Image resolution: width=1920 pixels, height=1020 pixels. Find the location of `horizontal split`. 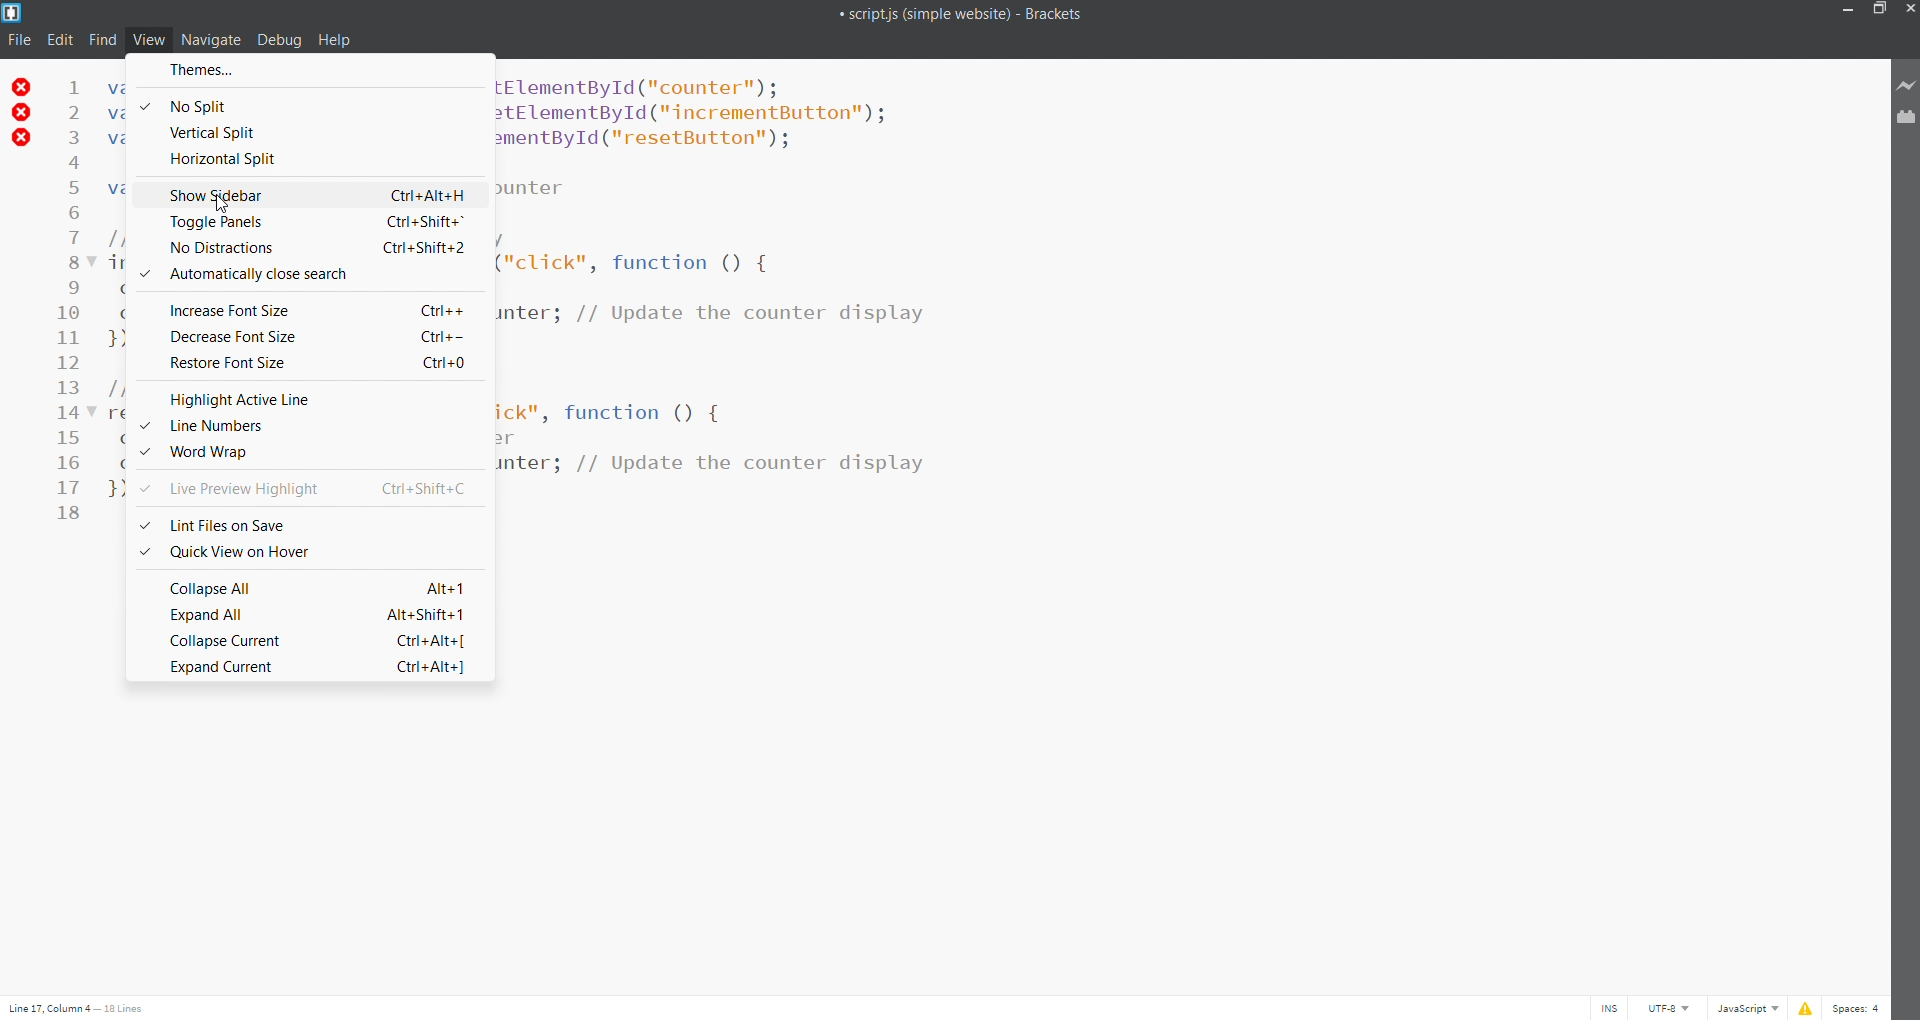

horizontal split is located at coordinates (224, 161).